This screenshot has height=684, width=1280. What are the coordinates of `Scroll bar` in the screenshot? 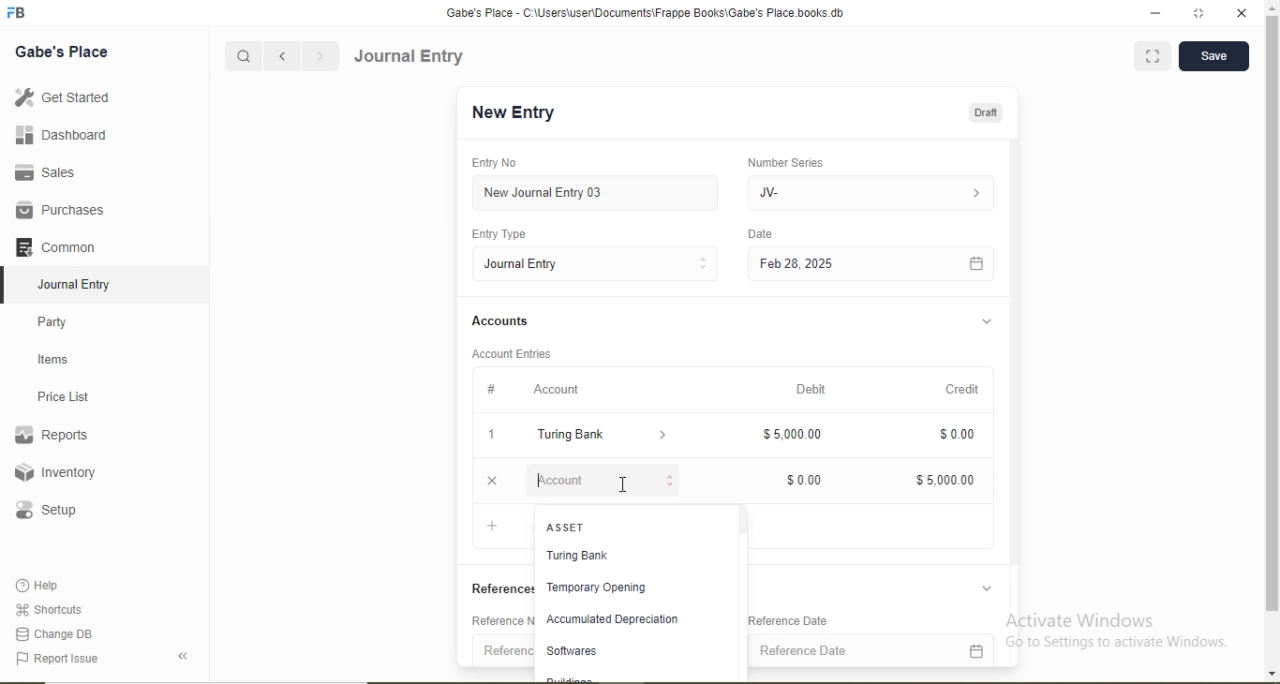 It's located at (1011, 352).